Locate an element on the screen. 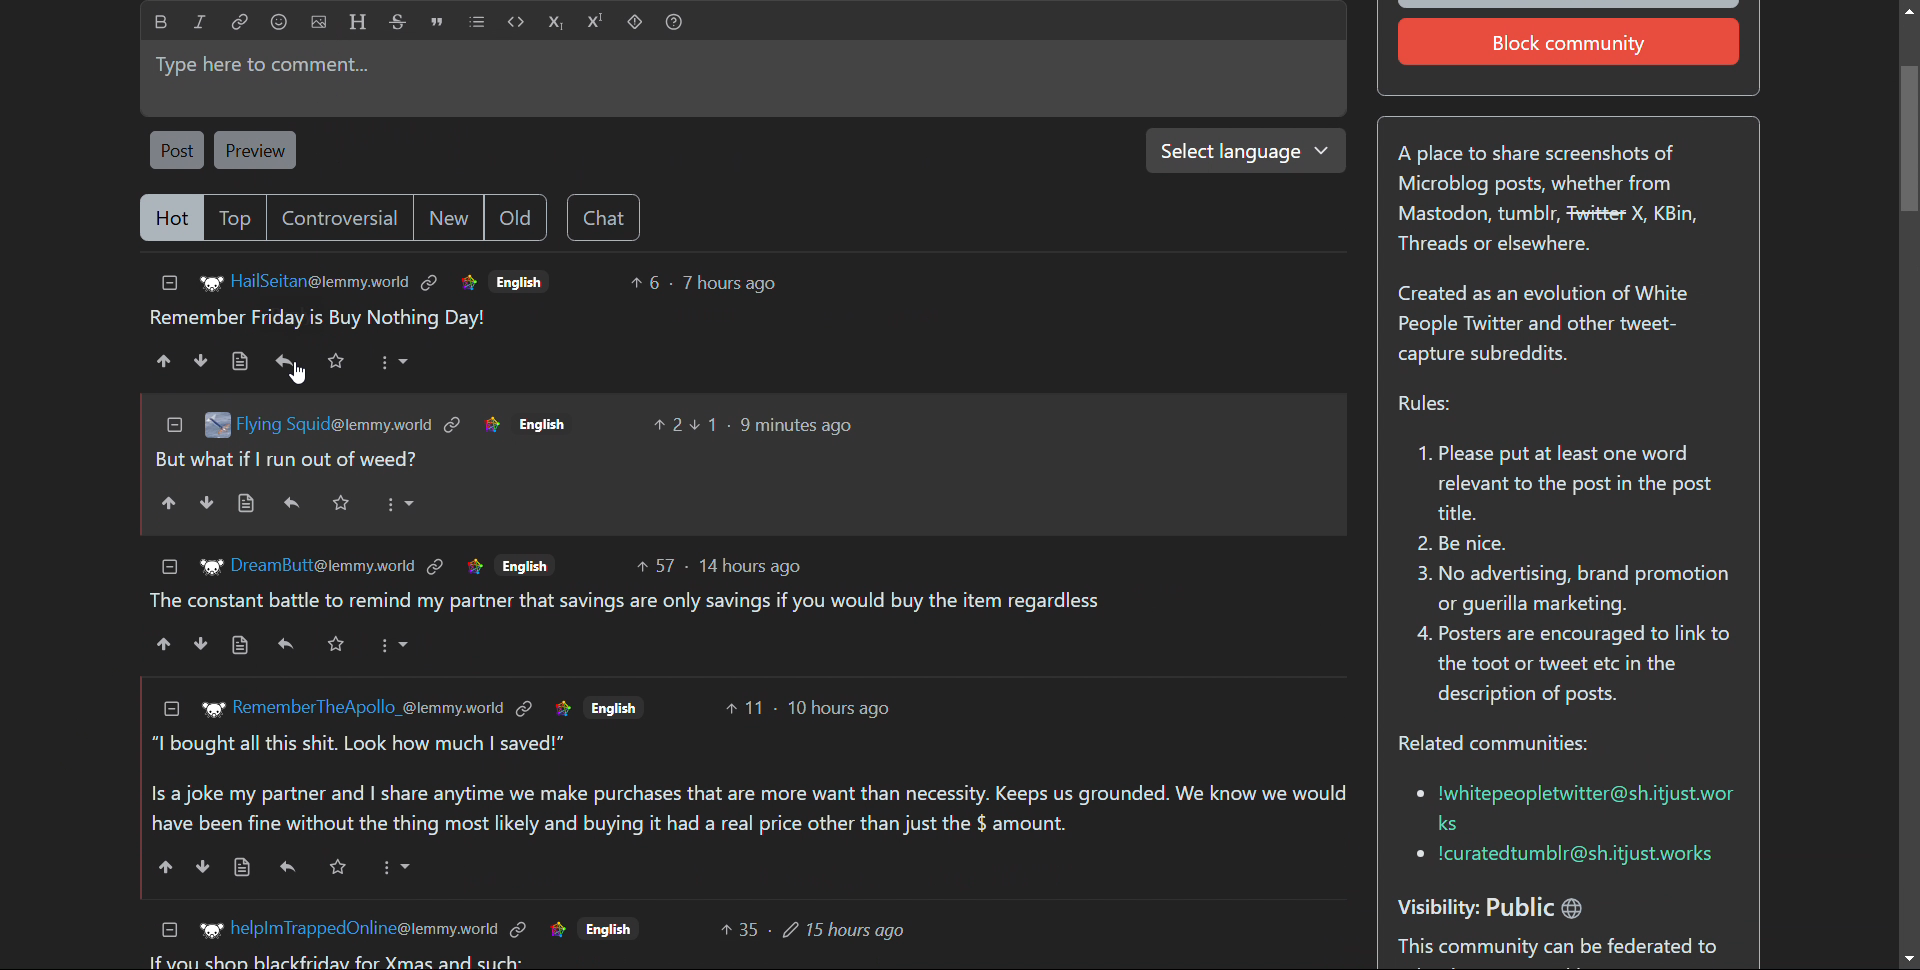 Image resolution: width=1920 pixels, height=970 pixels. downvote is located at coordinates (199, 645).